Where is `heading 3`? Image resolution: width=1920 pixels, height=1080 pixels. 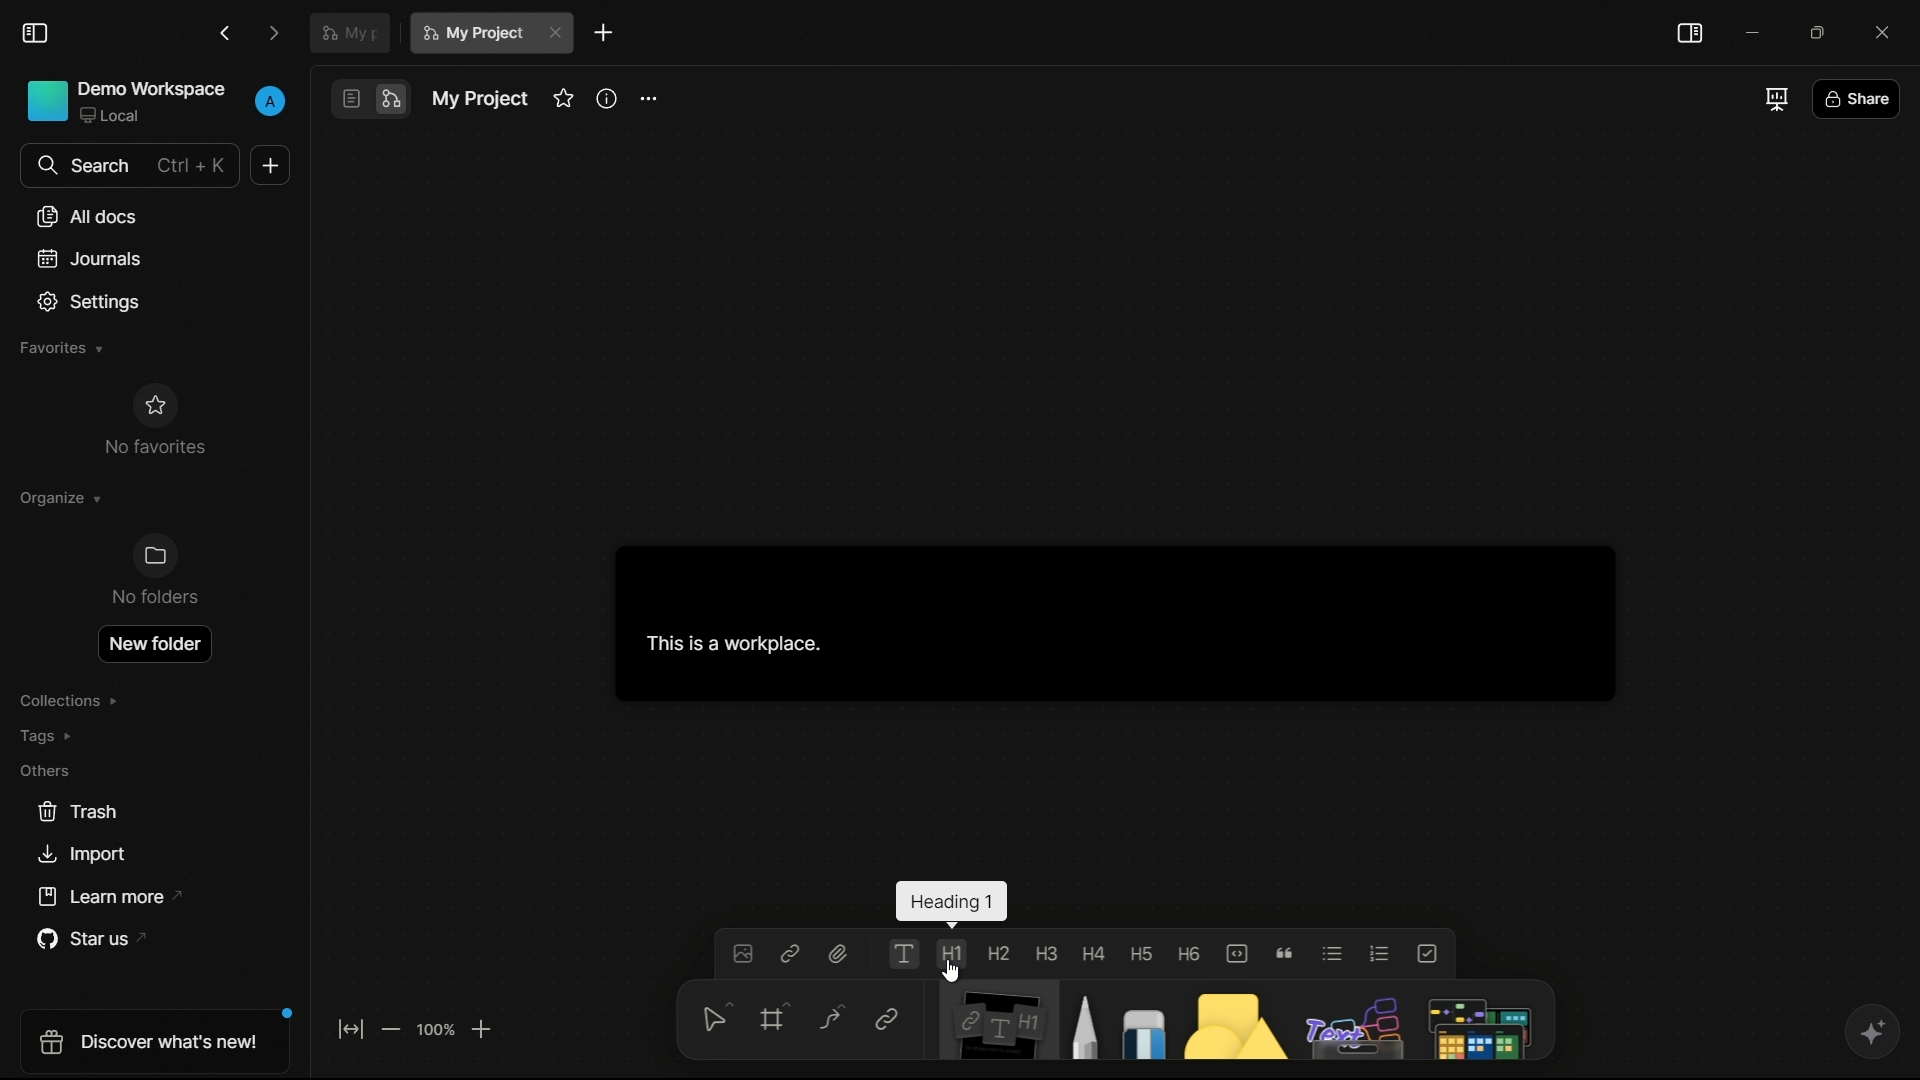
heading 3 is located at coordinates (1046, 953).